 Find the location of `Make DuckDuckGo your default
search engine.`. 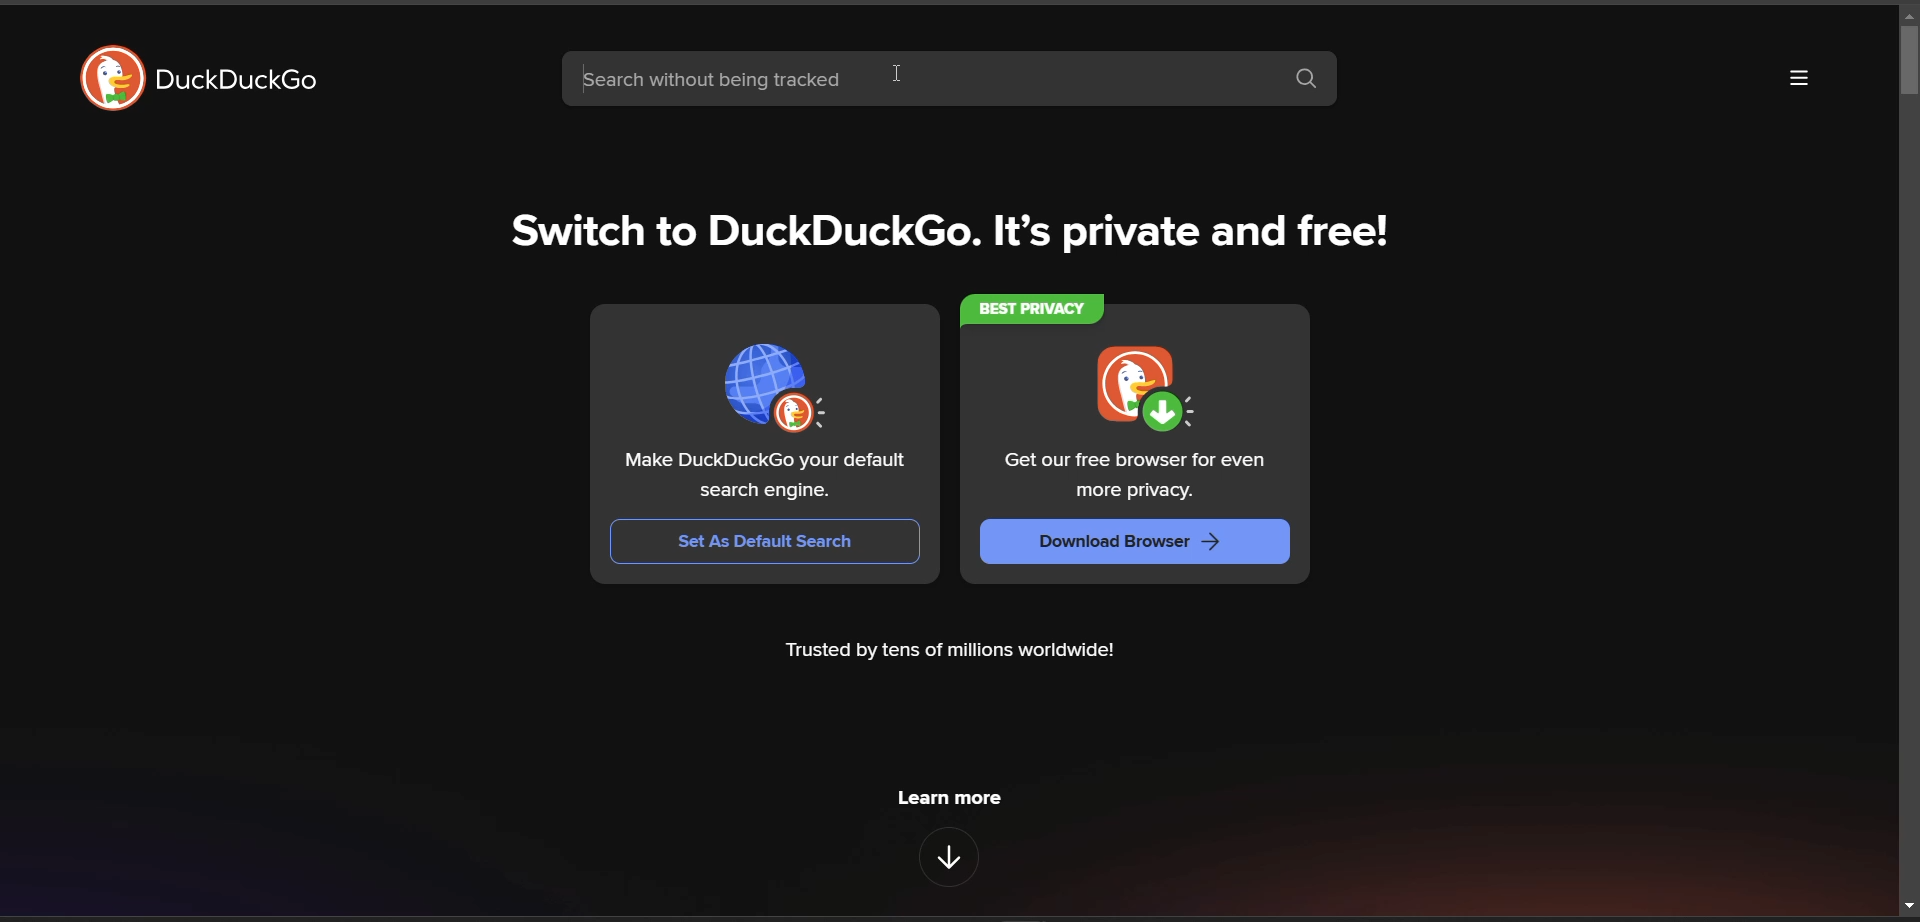

Make DuckDuckGo your default
search engine. is located at coordinates (767, 477).